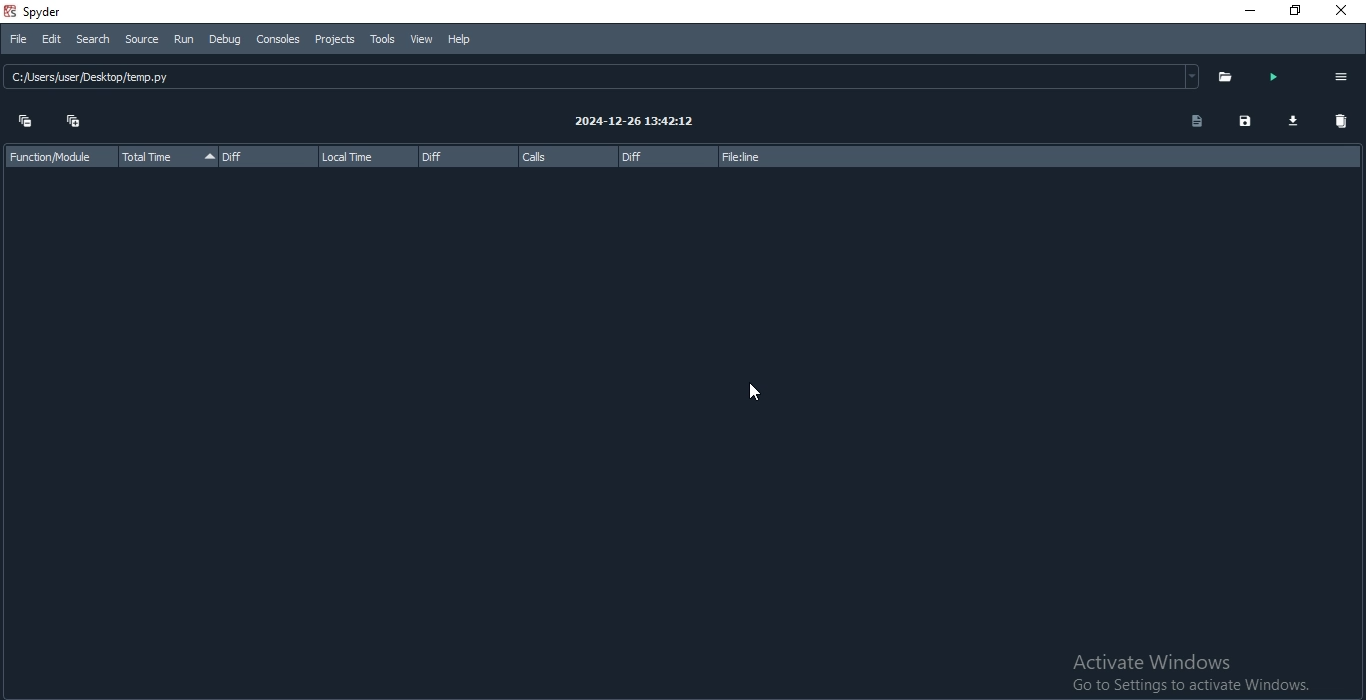  I want to click on Projects, so click(335, 40).